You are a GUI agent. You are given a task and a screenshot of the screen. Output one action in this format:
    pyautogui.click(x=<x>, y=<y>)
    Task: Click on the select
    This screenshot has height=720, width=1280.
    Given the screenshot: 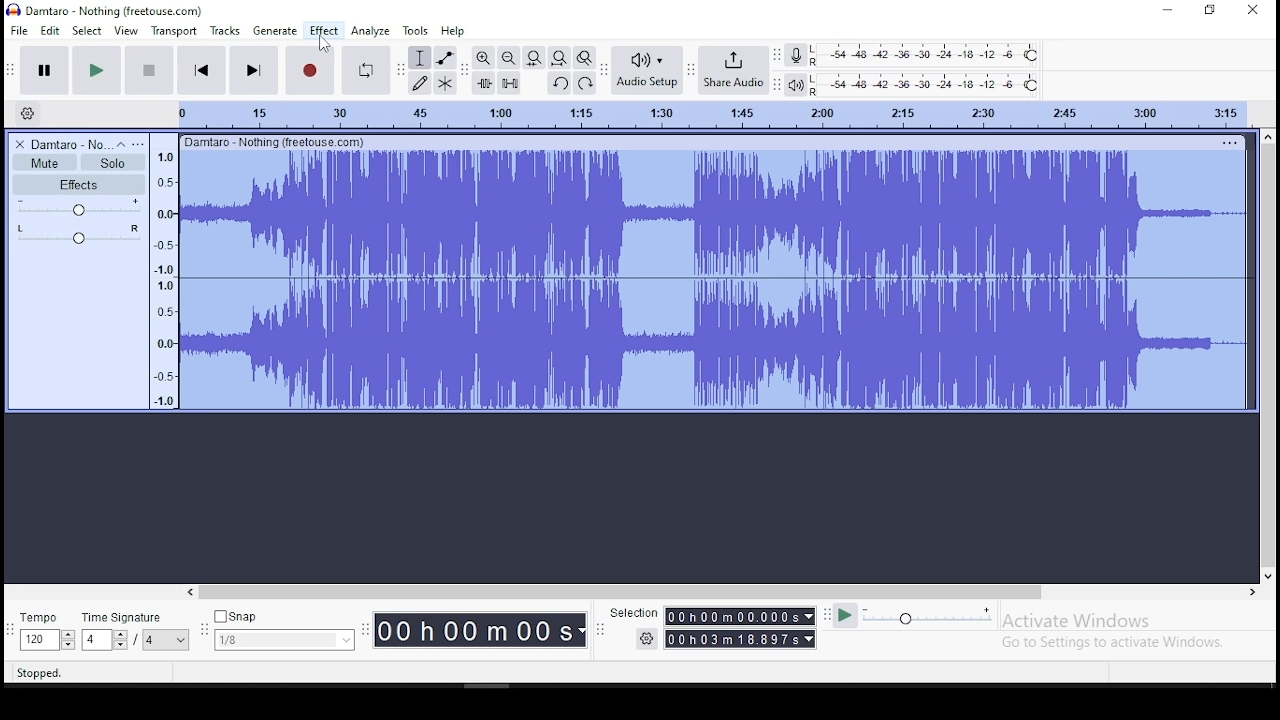 What is the action you would take?
    pyautogui.click(x=87, y=30)
    